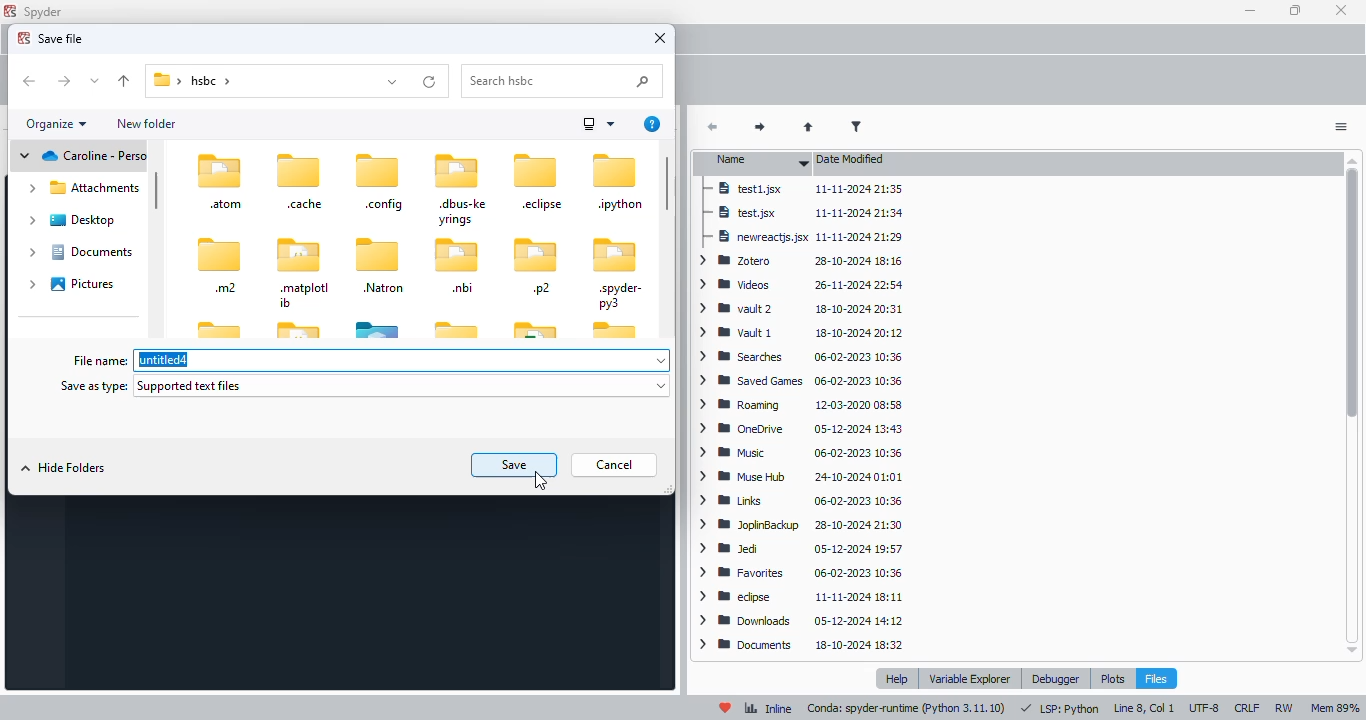 This screenshot has height=720, width=1366. Describe the element at coordinates (756, 128) in the screenshot. I see `next` at that location.